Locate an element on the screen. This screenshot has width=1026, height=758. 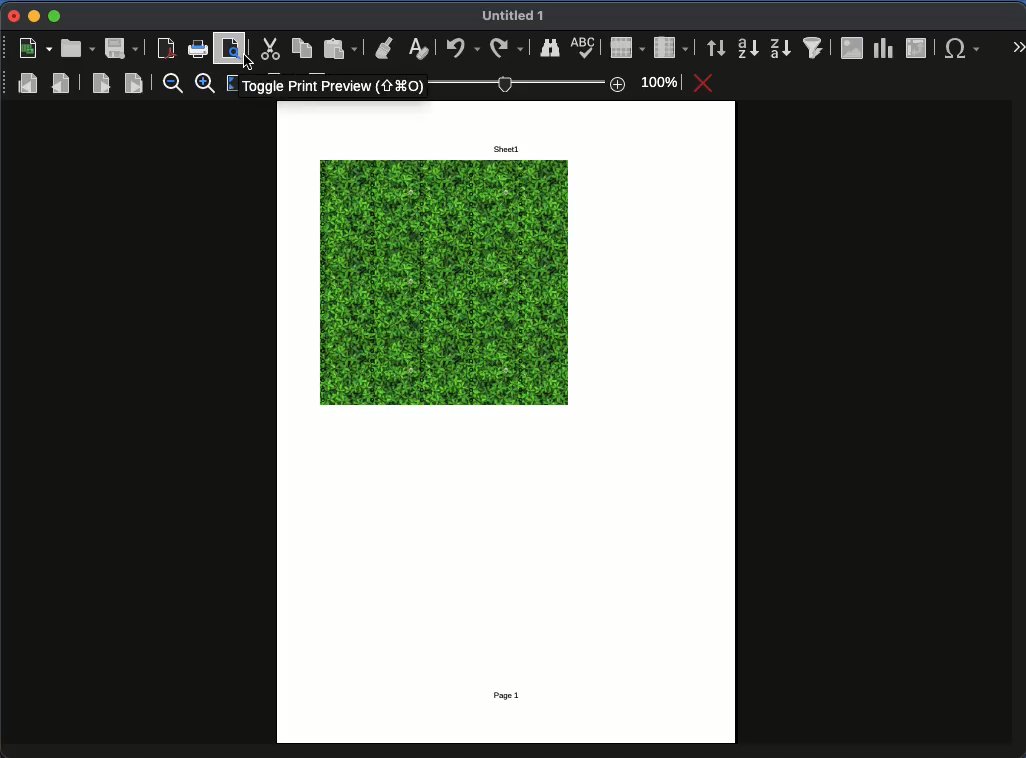
last page is located at coordinates (133, 83).